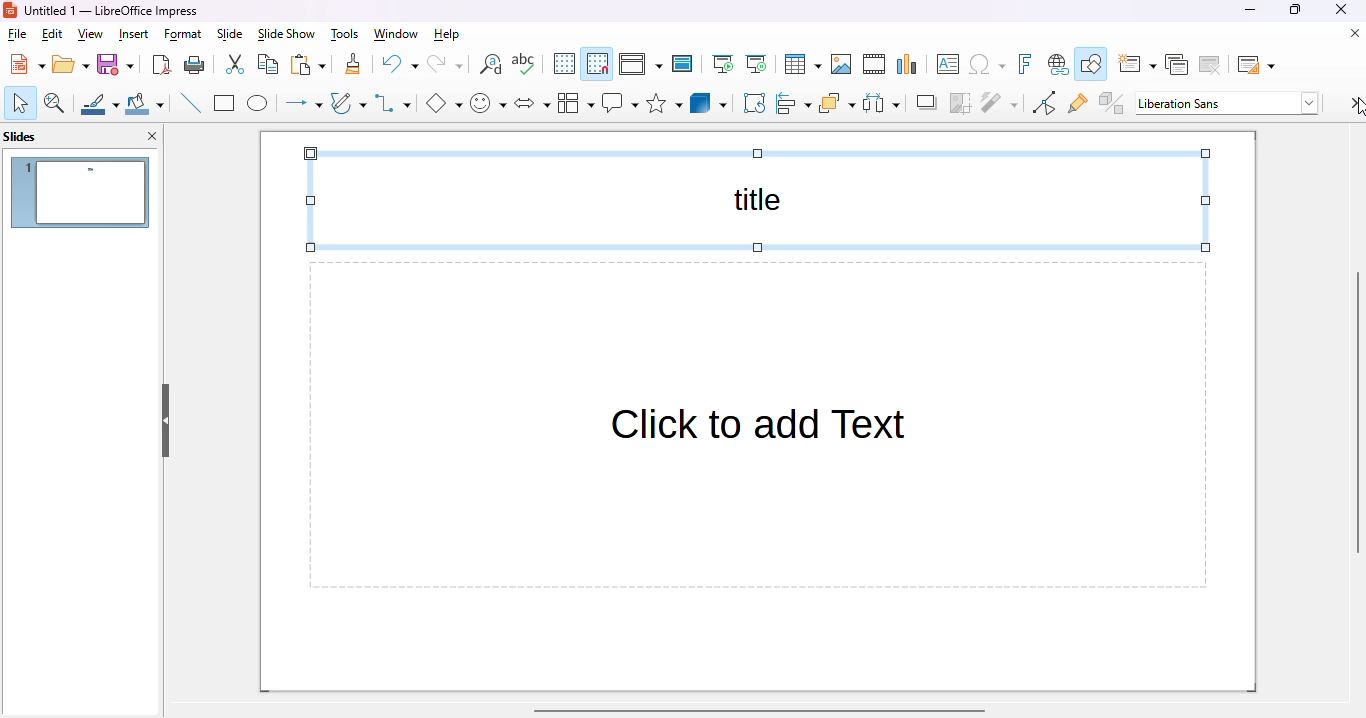 The height and width of the screenshot is (718, 1366). I want to click on title, so click(759, 201).